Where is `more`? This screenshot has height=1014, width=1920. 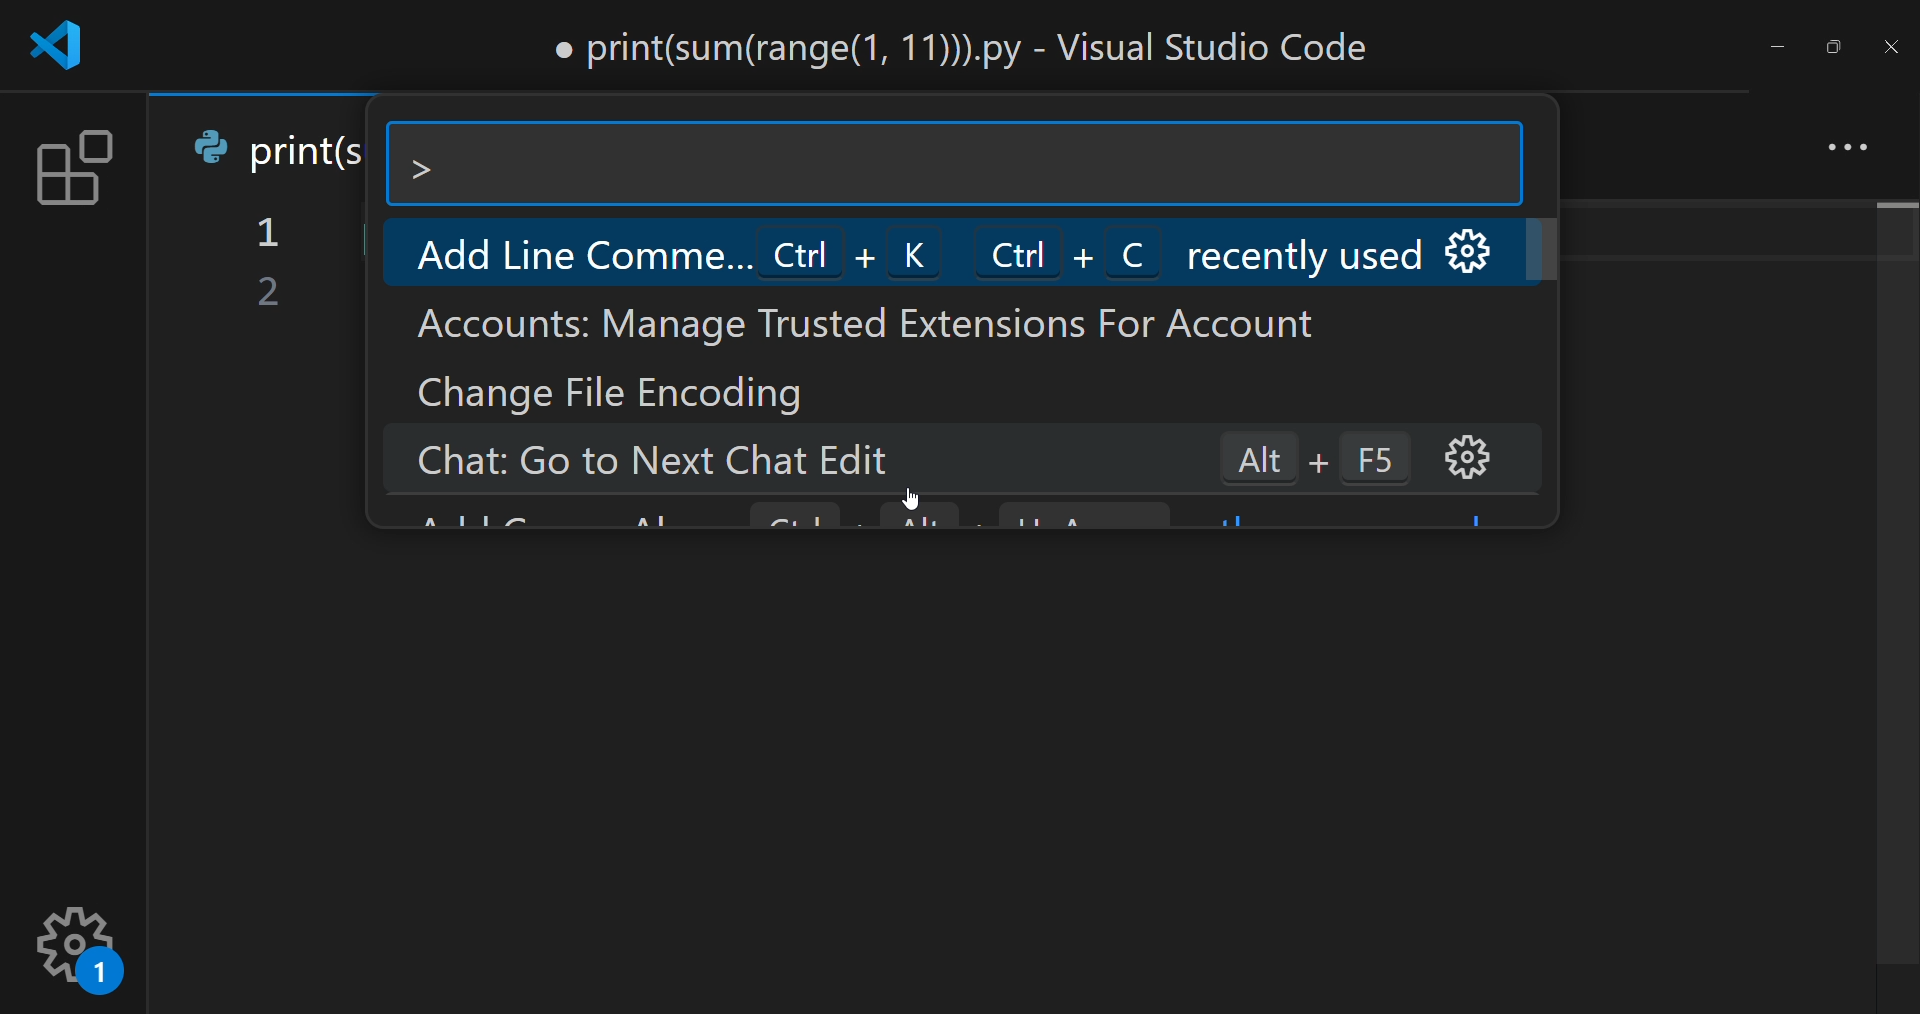 more is located at coordinates (1841, 144).